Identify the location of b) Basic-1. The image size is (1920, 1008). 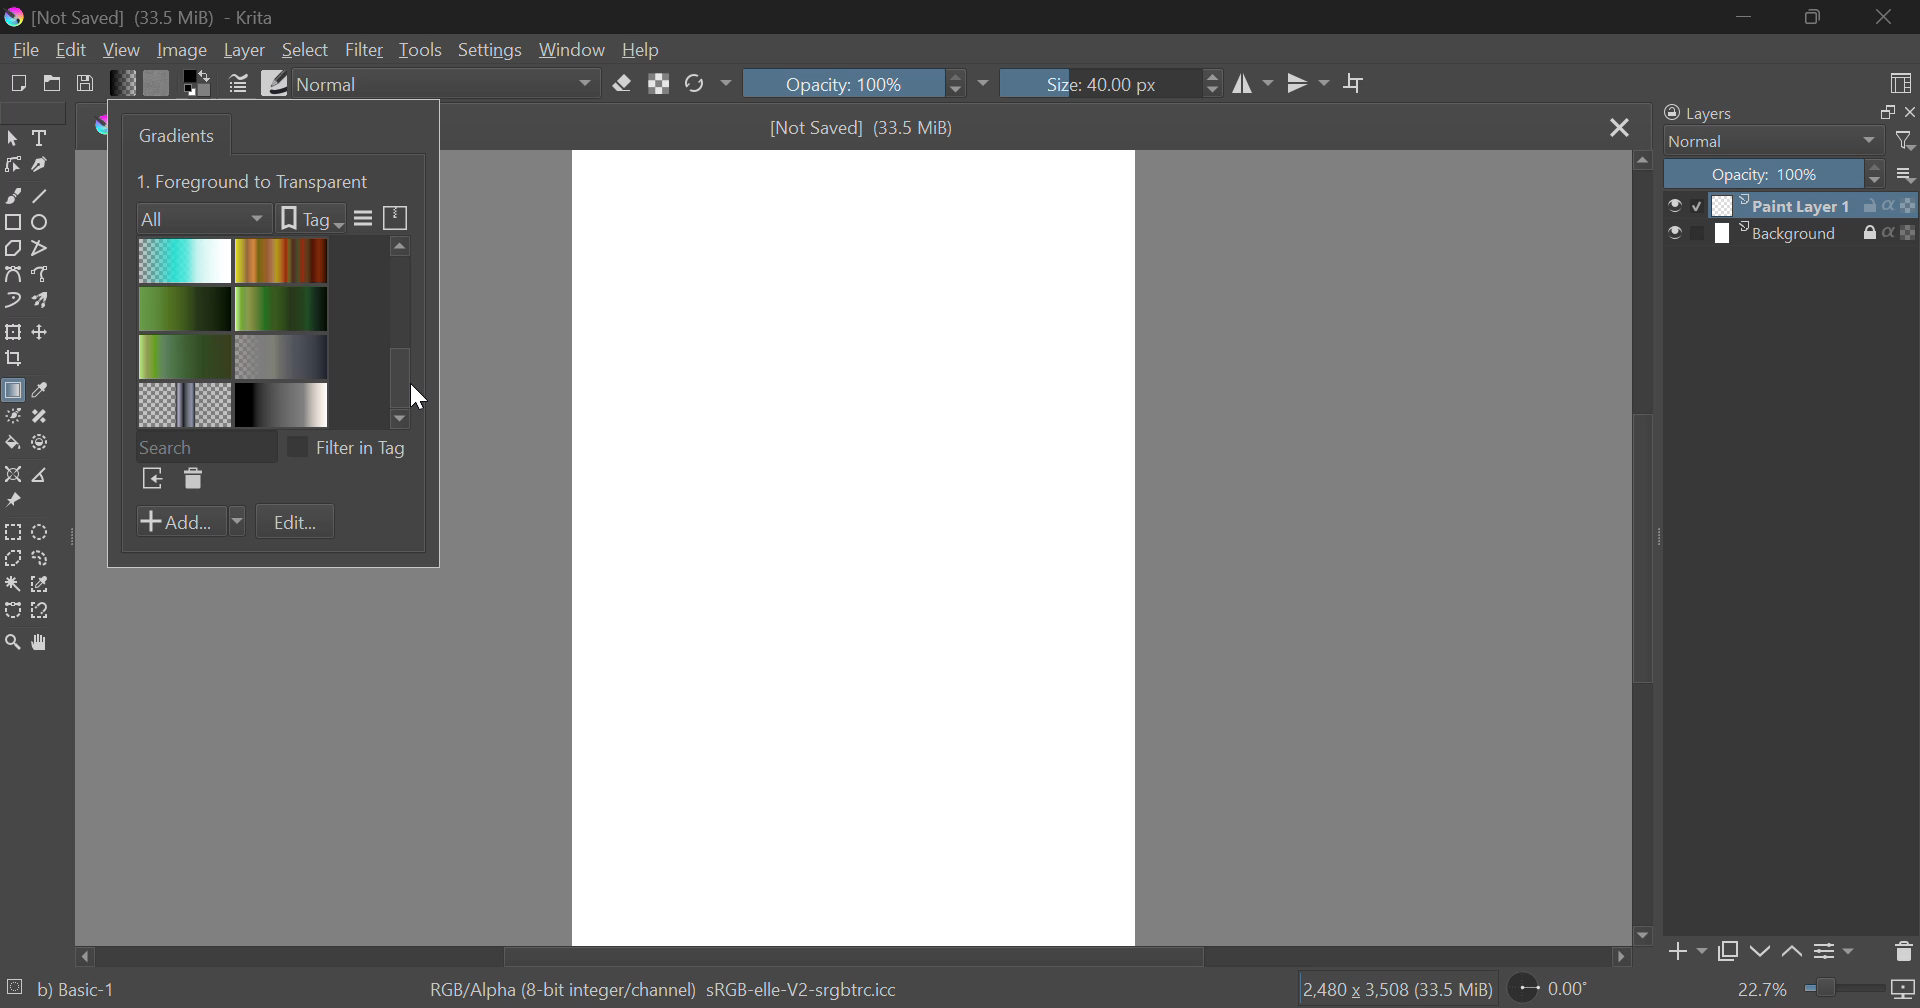
(62, 991).